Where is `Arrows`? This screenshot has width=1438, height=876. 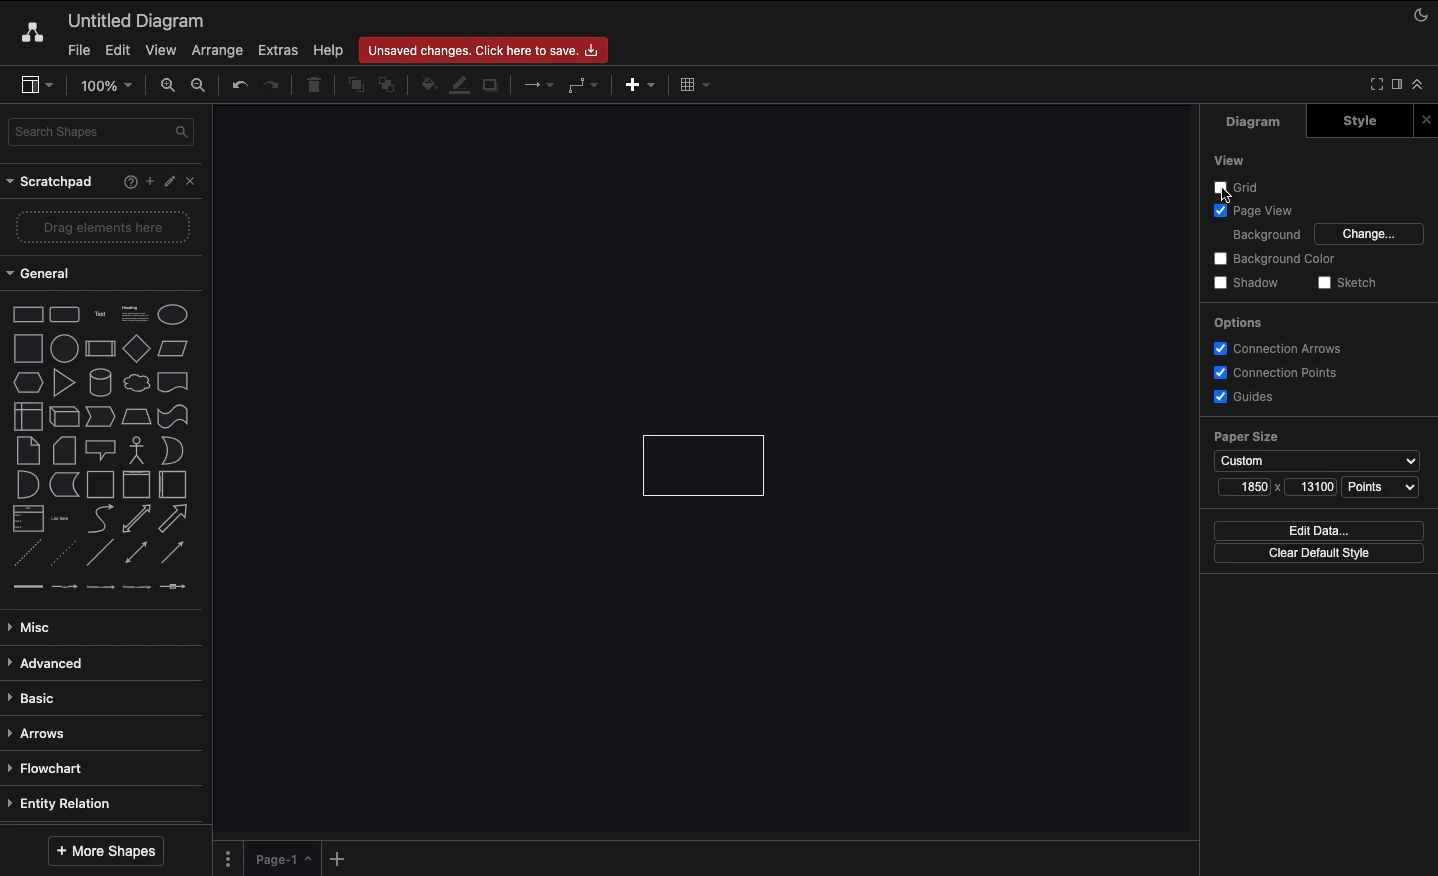 Arrows is located at coordinates (49, 735).